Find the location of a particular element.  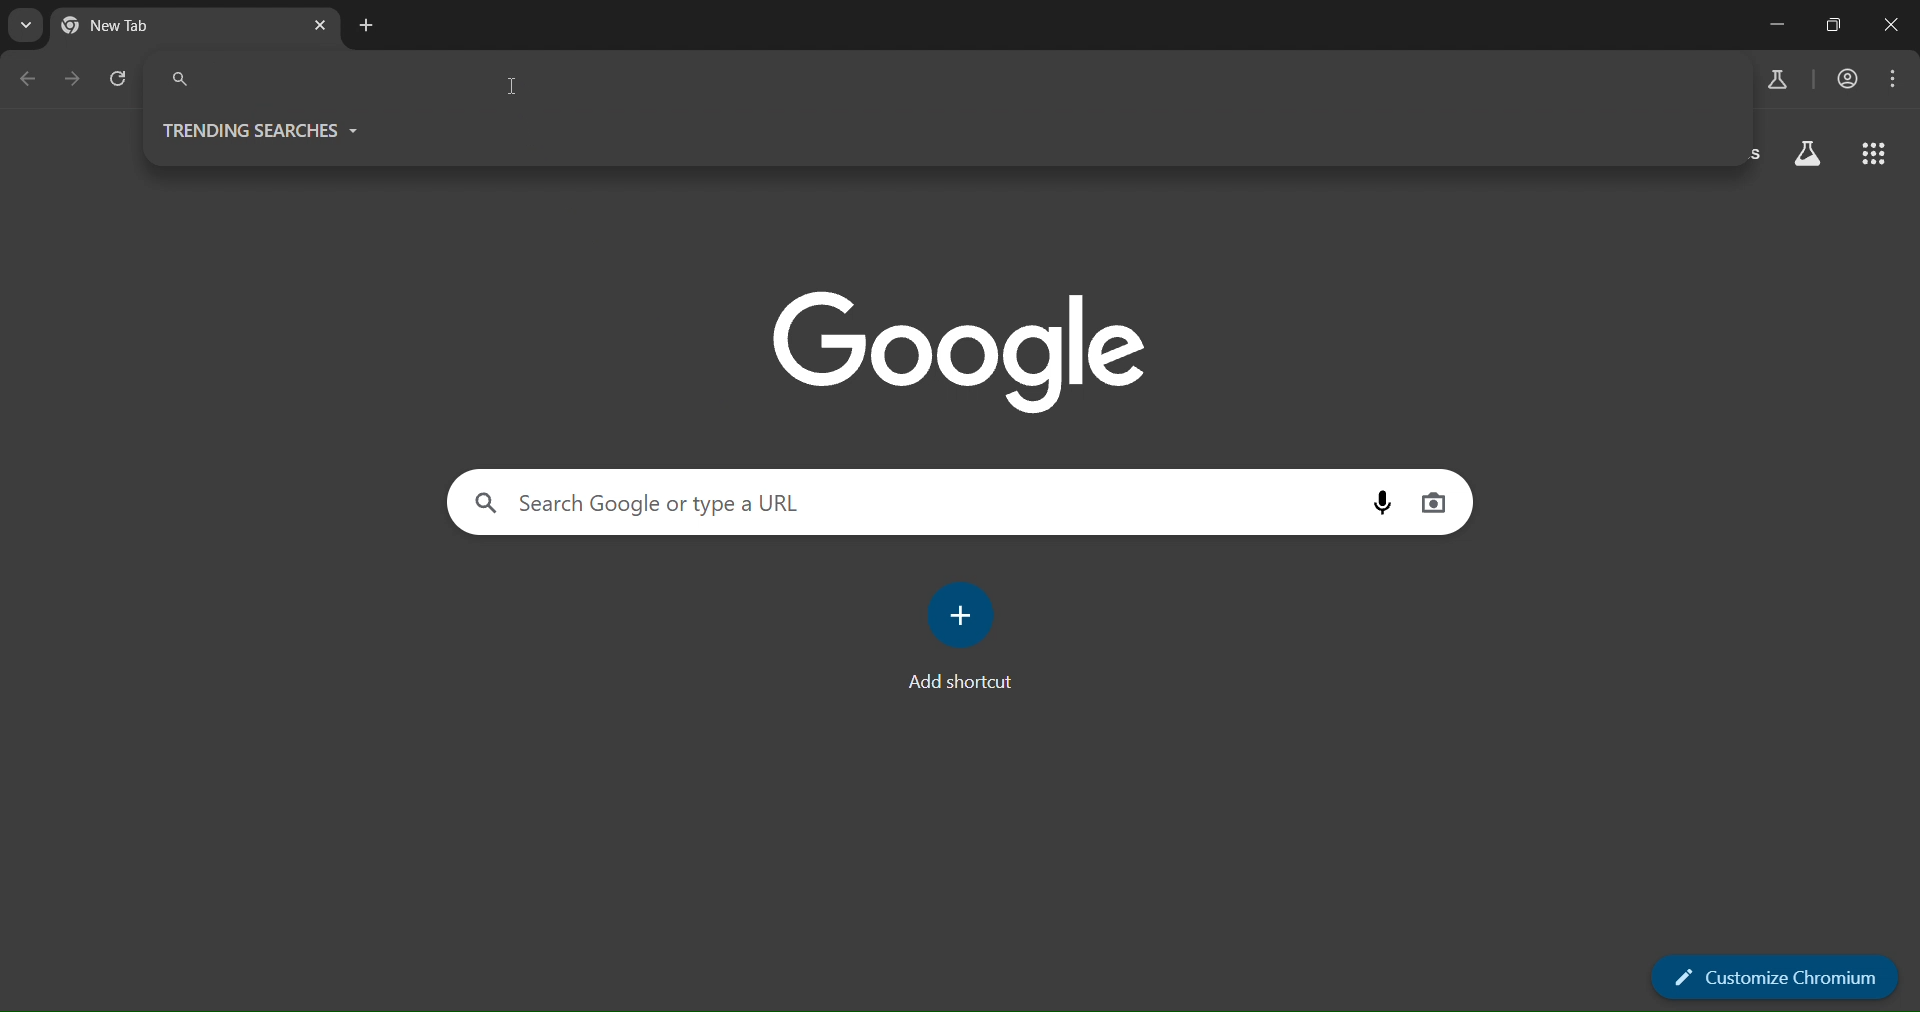

new tab is located at coordinates (367, 27).